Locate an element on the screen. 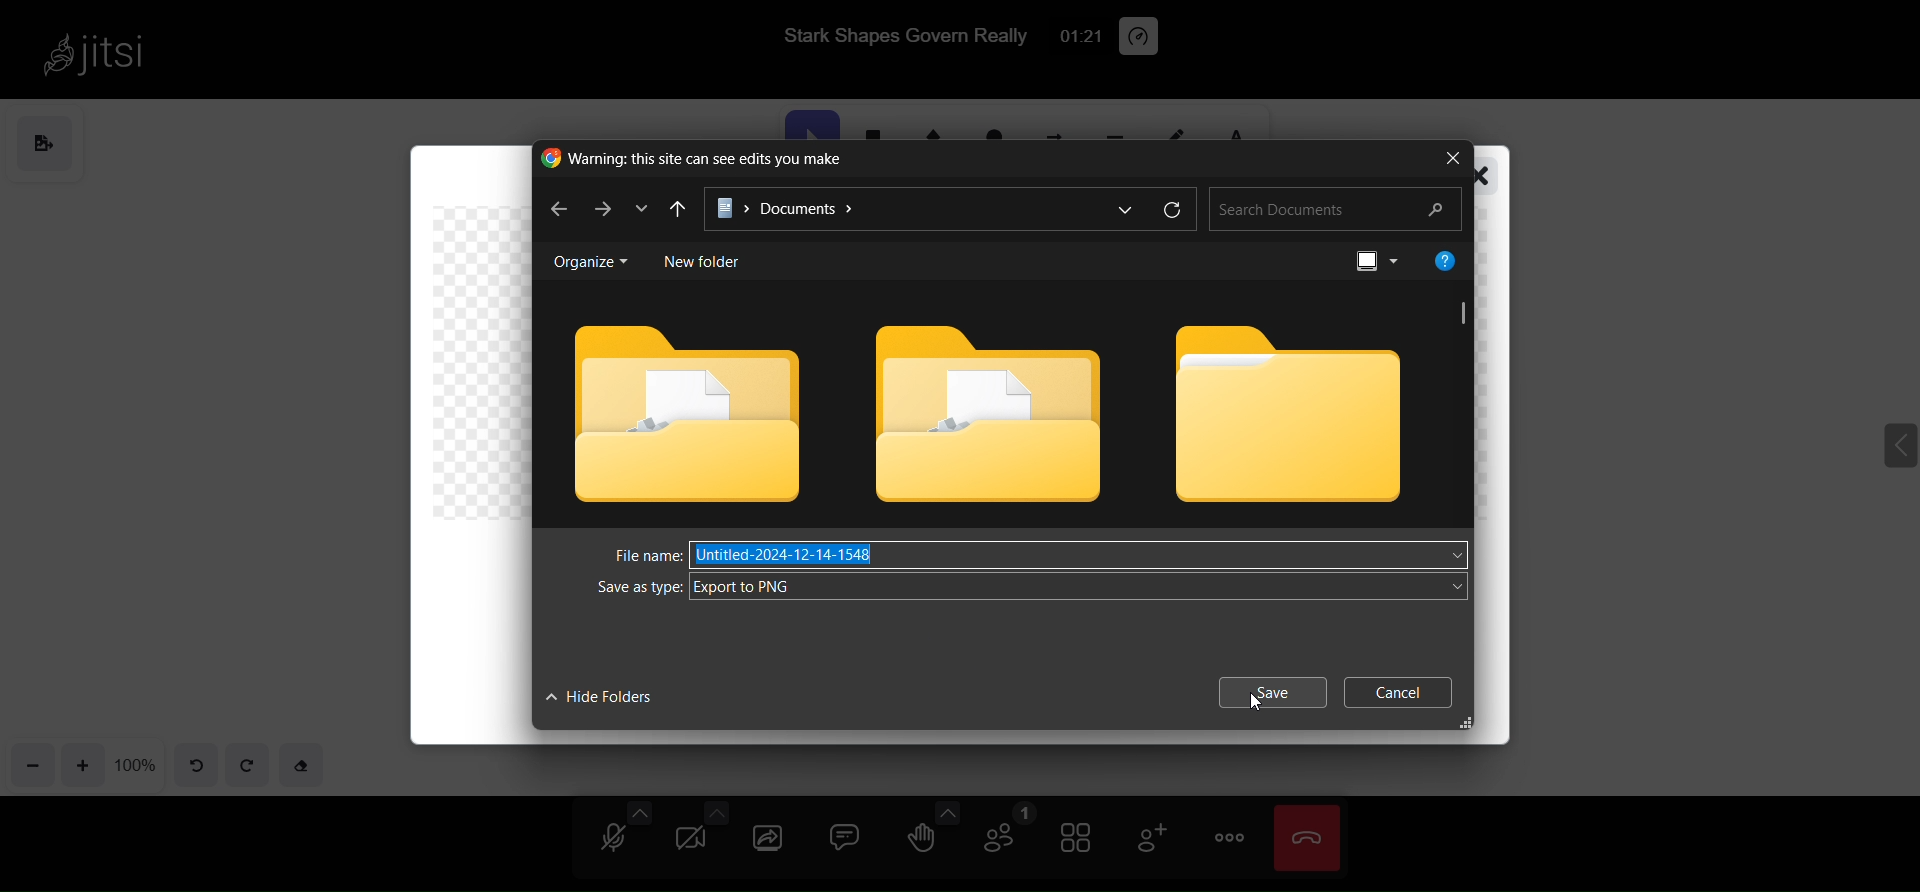 This screenshot has height=892, width=1920. help is located at coordinates (1452, 255).